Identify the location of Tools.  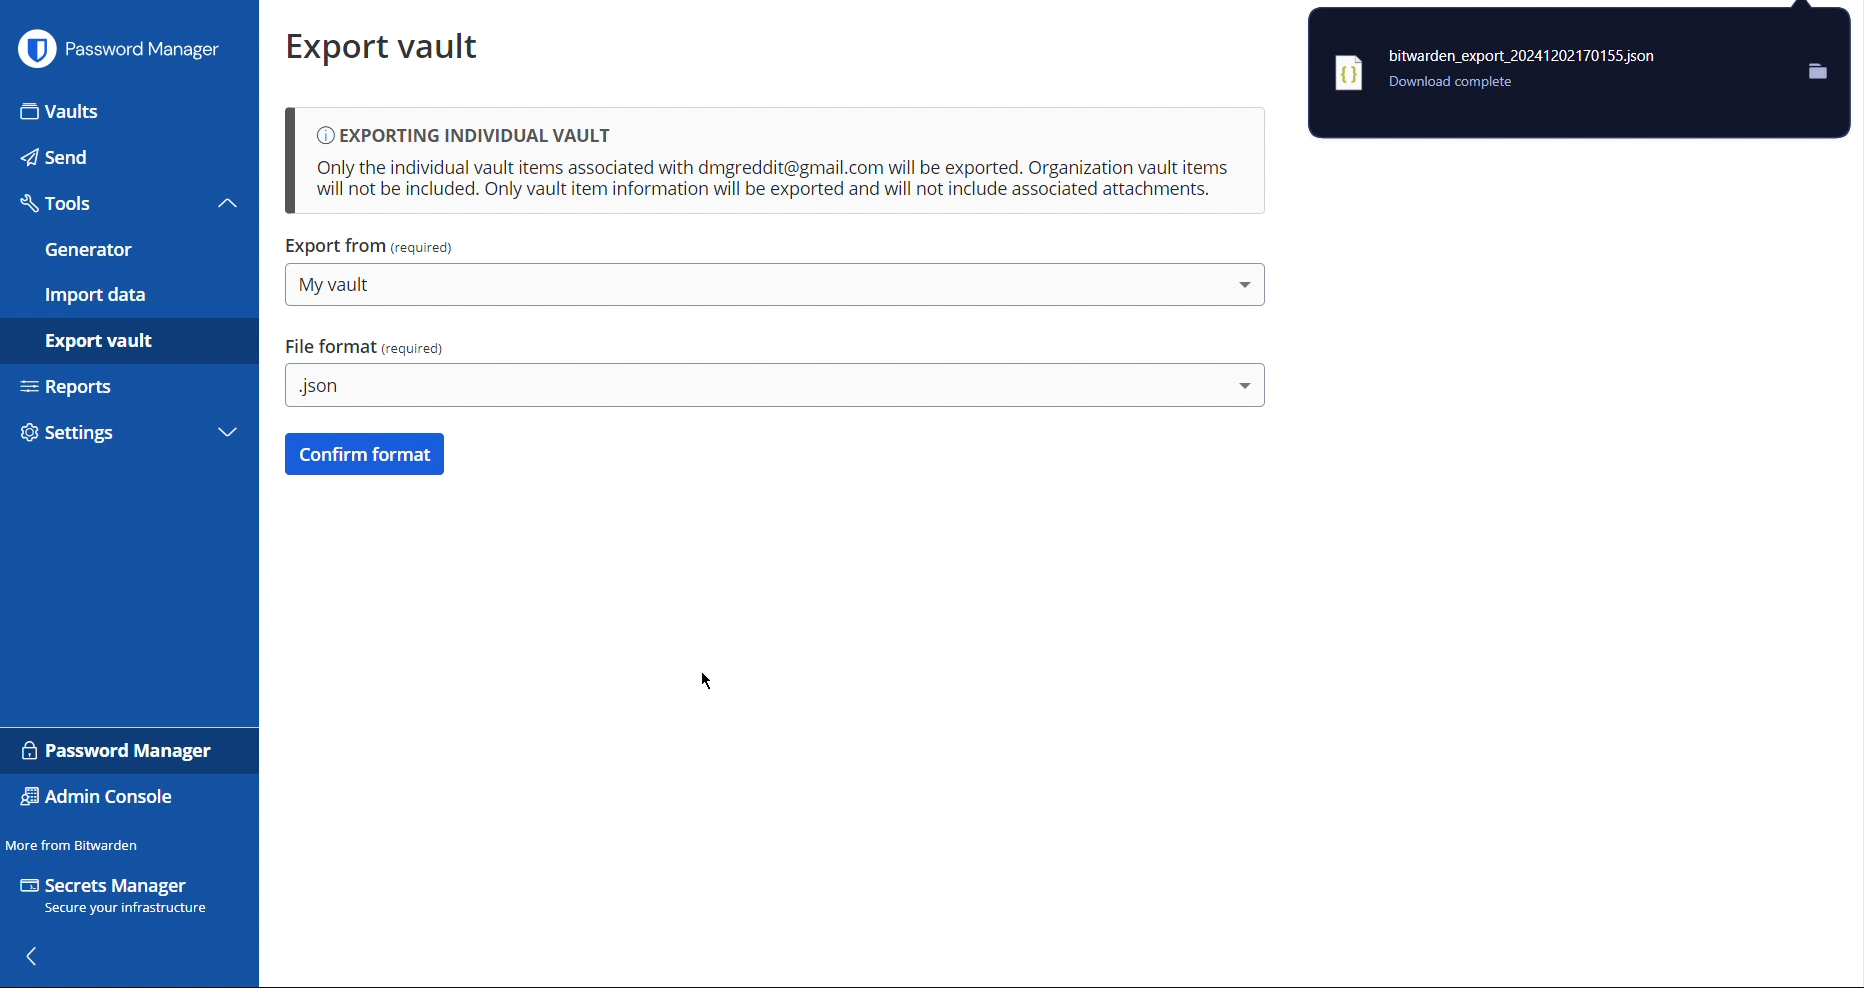
(126, 207).